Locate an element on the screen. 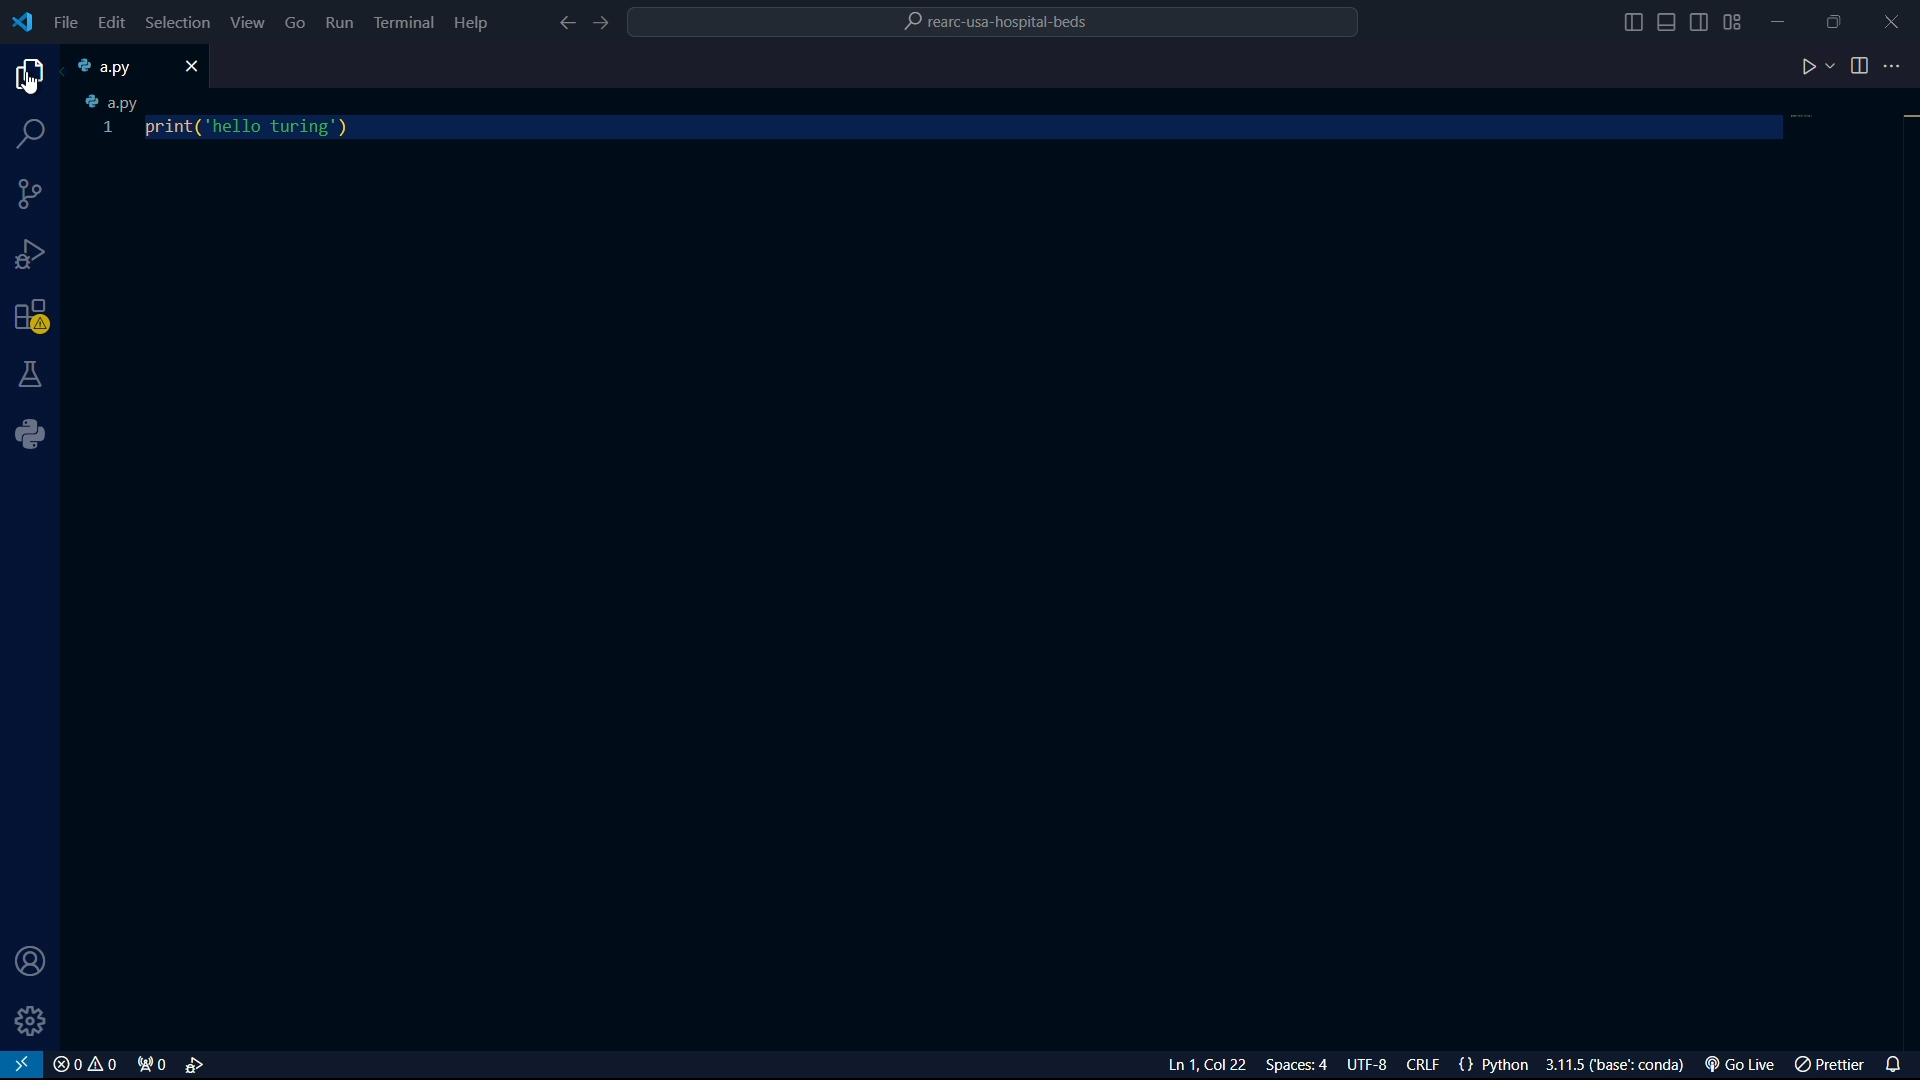  port forwarded is located at coordinates (148, 1066).